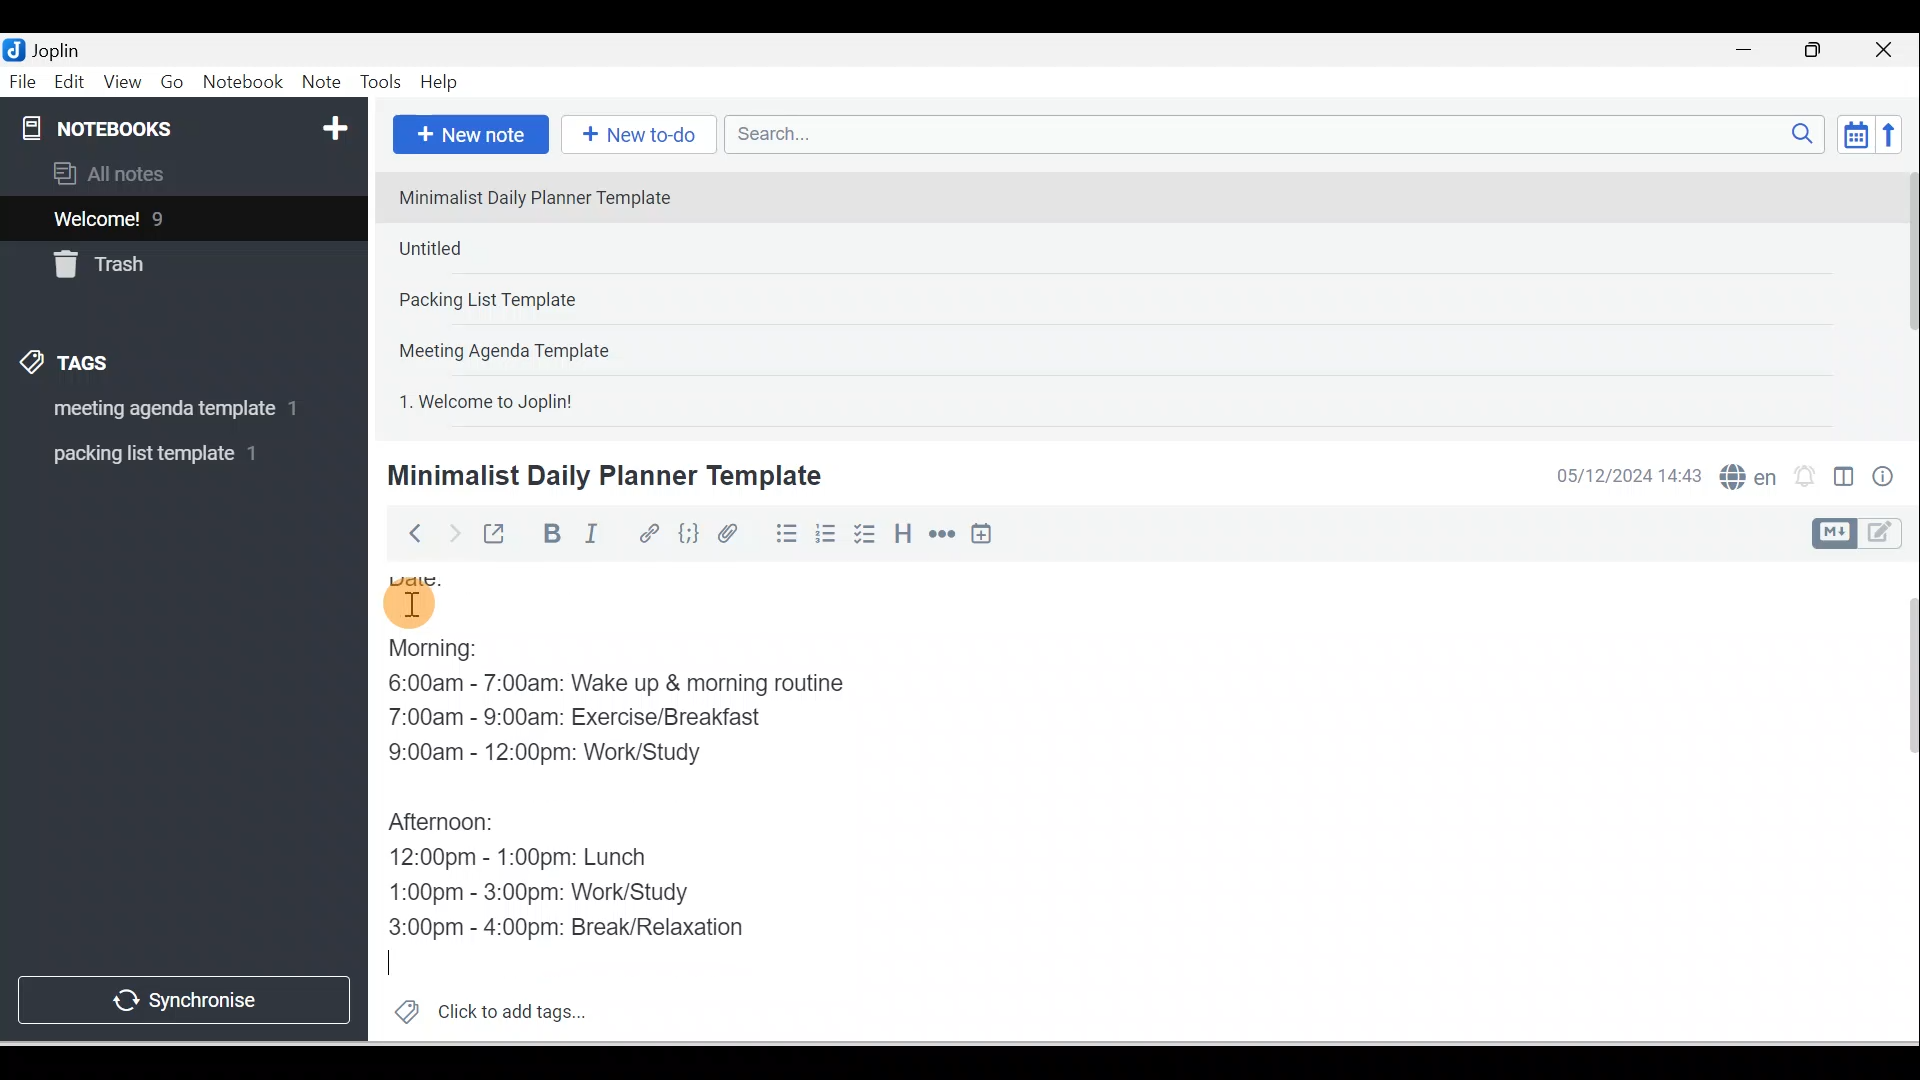 This screenshot has width=1920, height=1080. Describe the element at coordinates (181, 173) in the screenshot. I see `All notes` at that location.